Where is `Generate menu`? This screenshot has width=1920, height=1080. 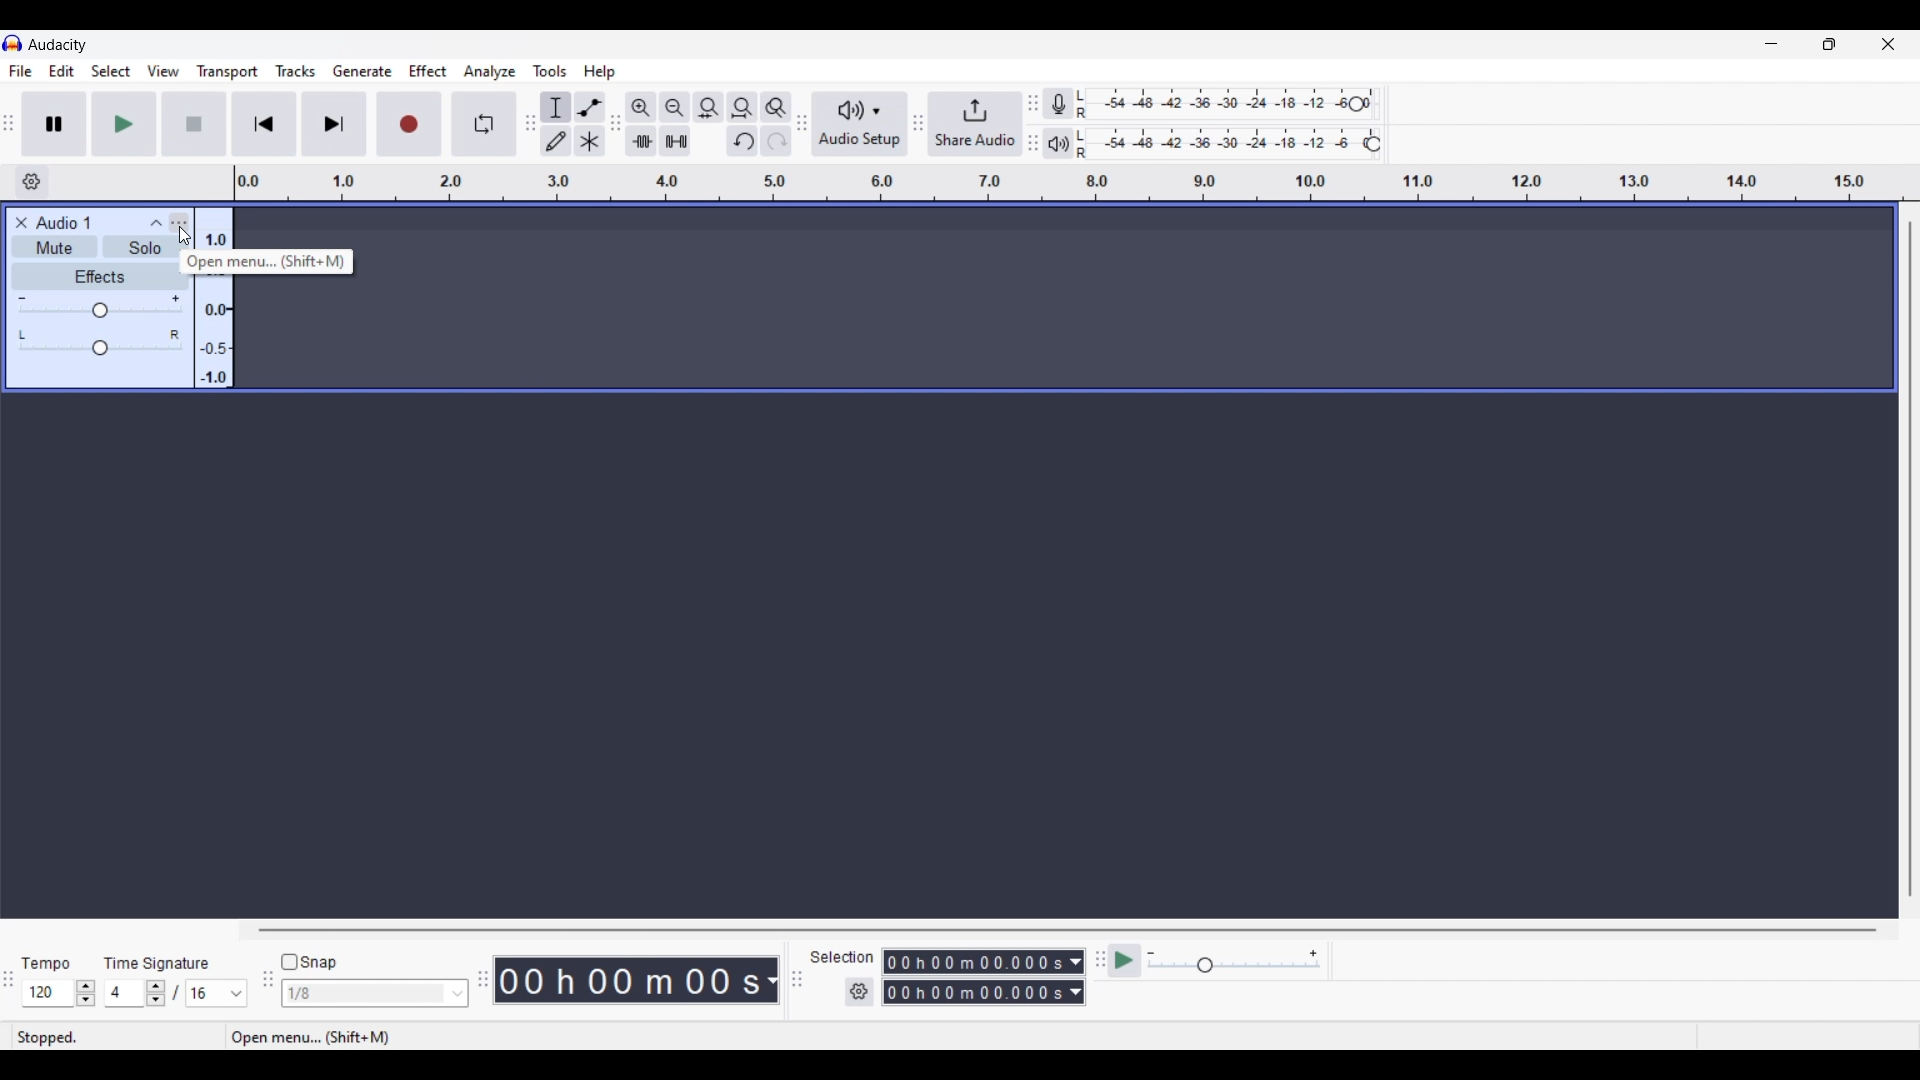
Generate menu is located at coordinates (362, 71).